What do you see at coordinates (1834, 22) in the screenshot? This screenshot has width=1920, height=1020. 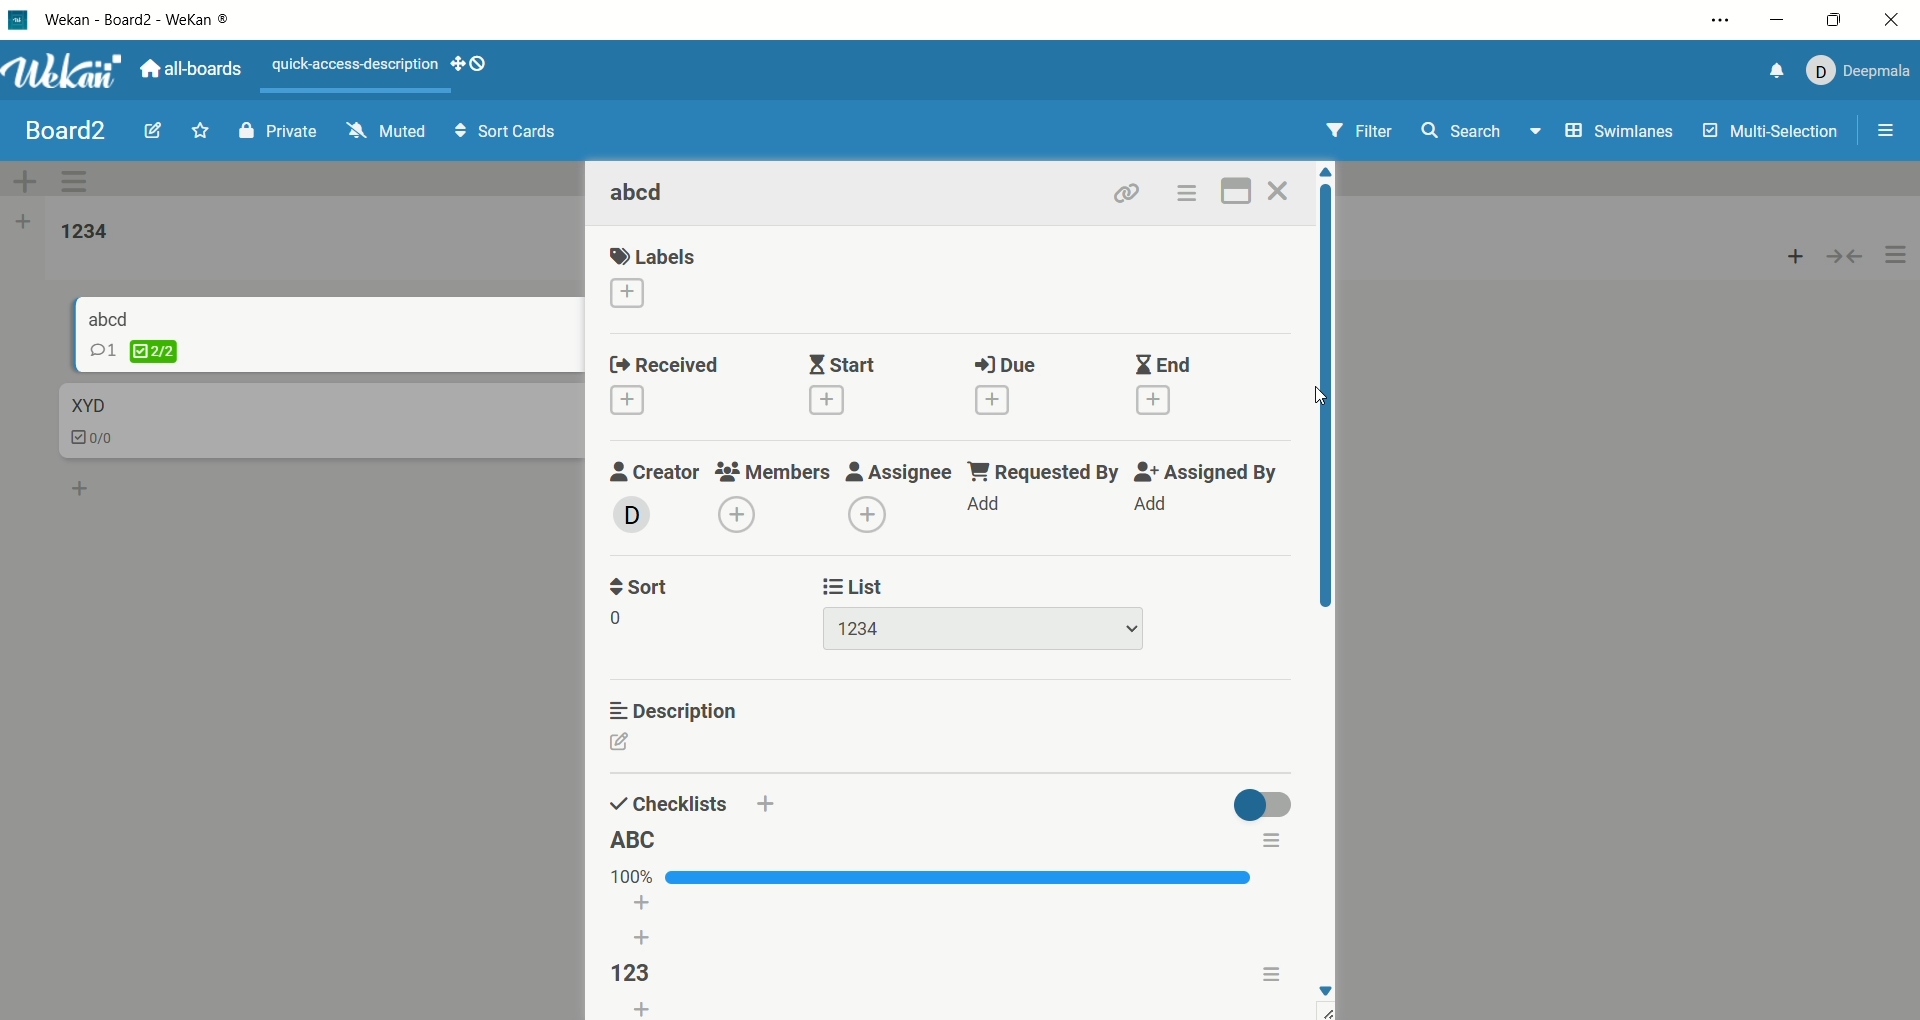 I see `maximize` at bounding box center [1834, 22].